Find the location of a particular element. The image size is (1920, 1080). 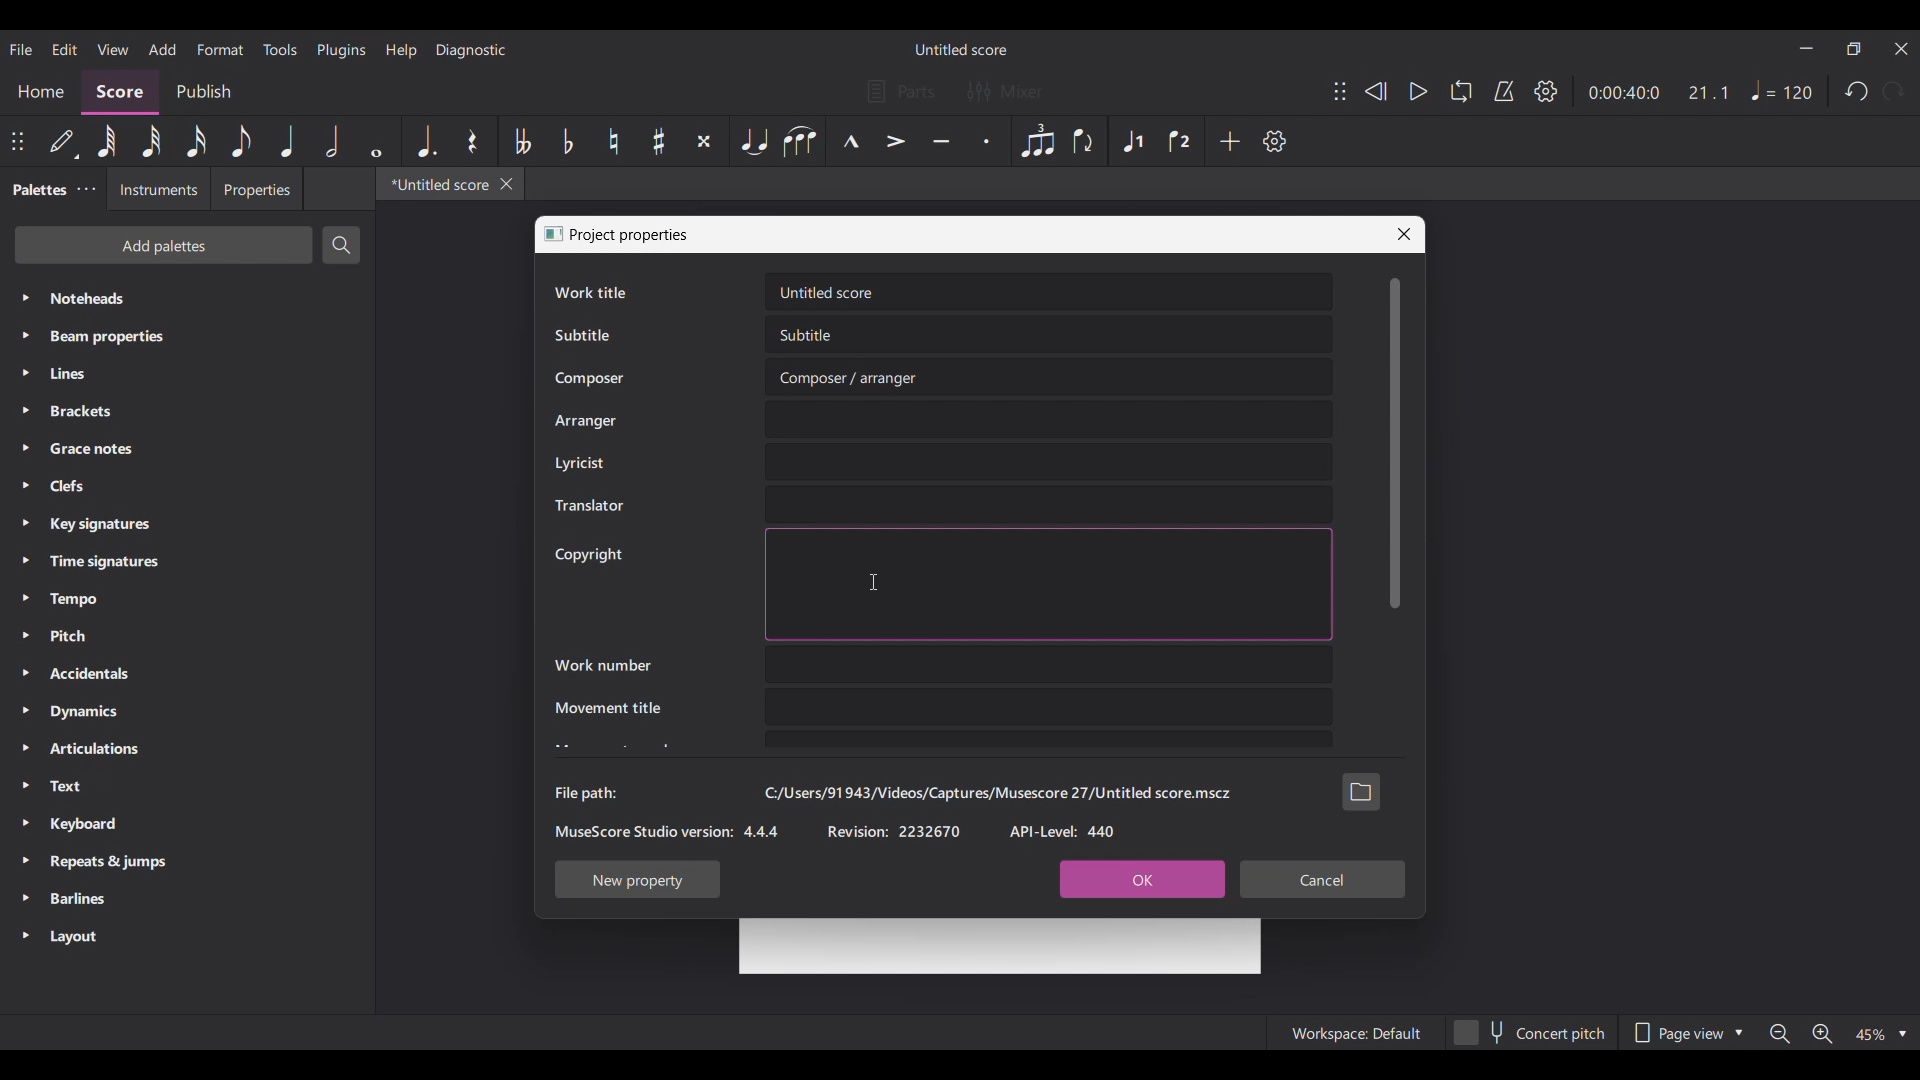

Keyboard is located at coordinates (188, 825).